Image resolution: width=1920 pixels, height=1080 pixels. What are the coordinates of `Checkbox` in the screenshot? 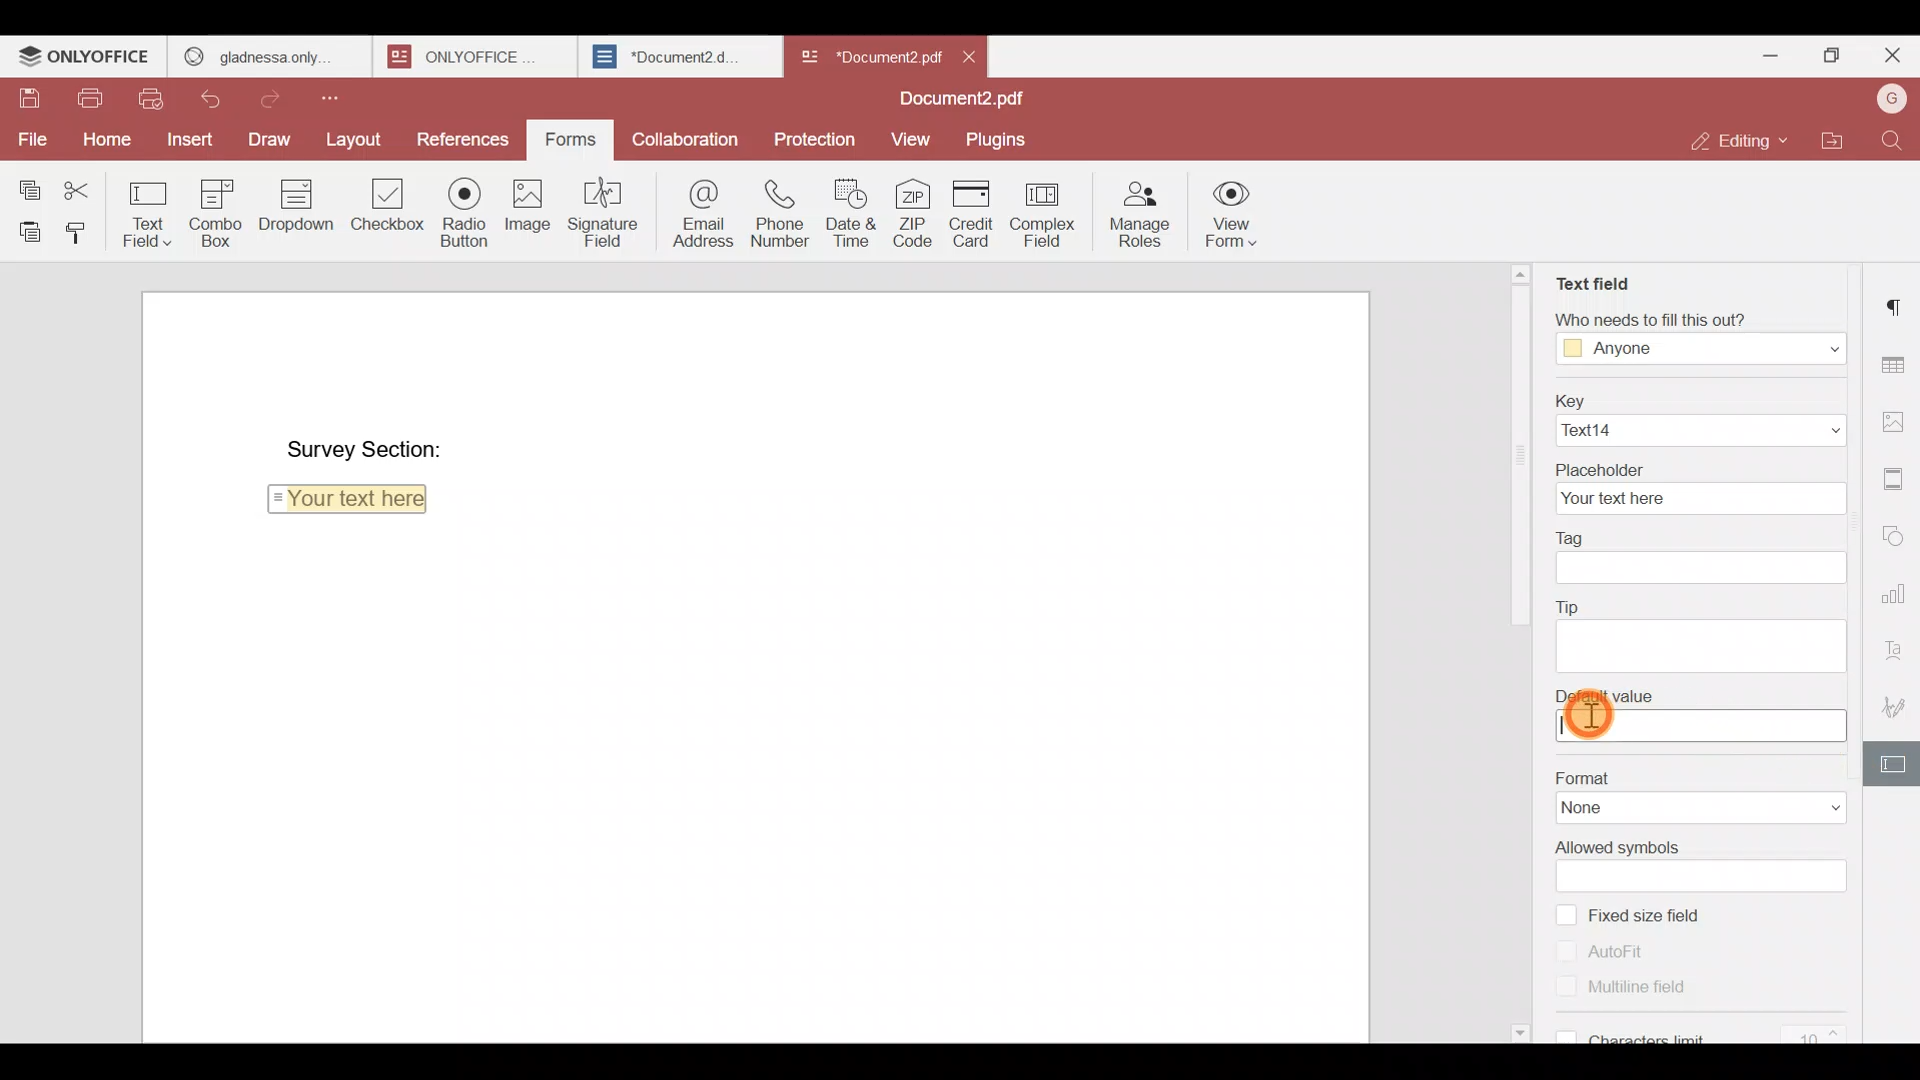 It's located at (383, 210).